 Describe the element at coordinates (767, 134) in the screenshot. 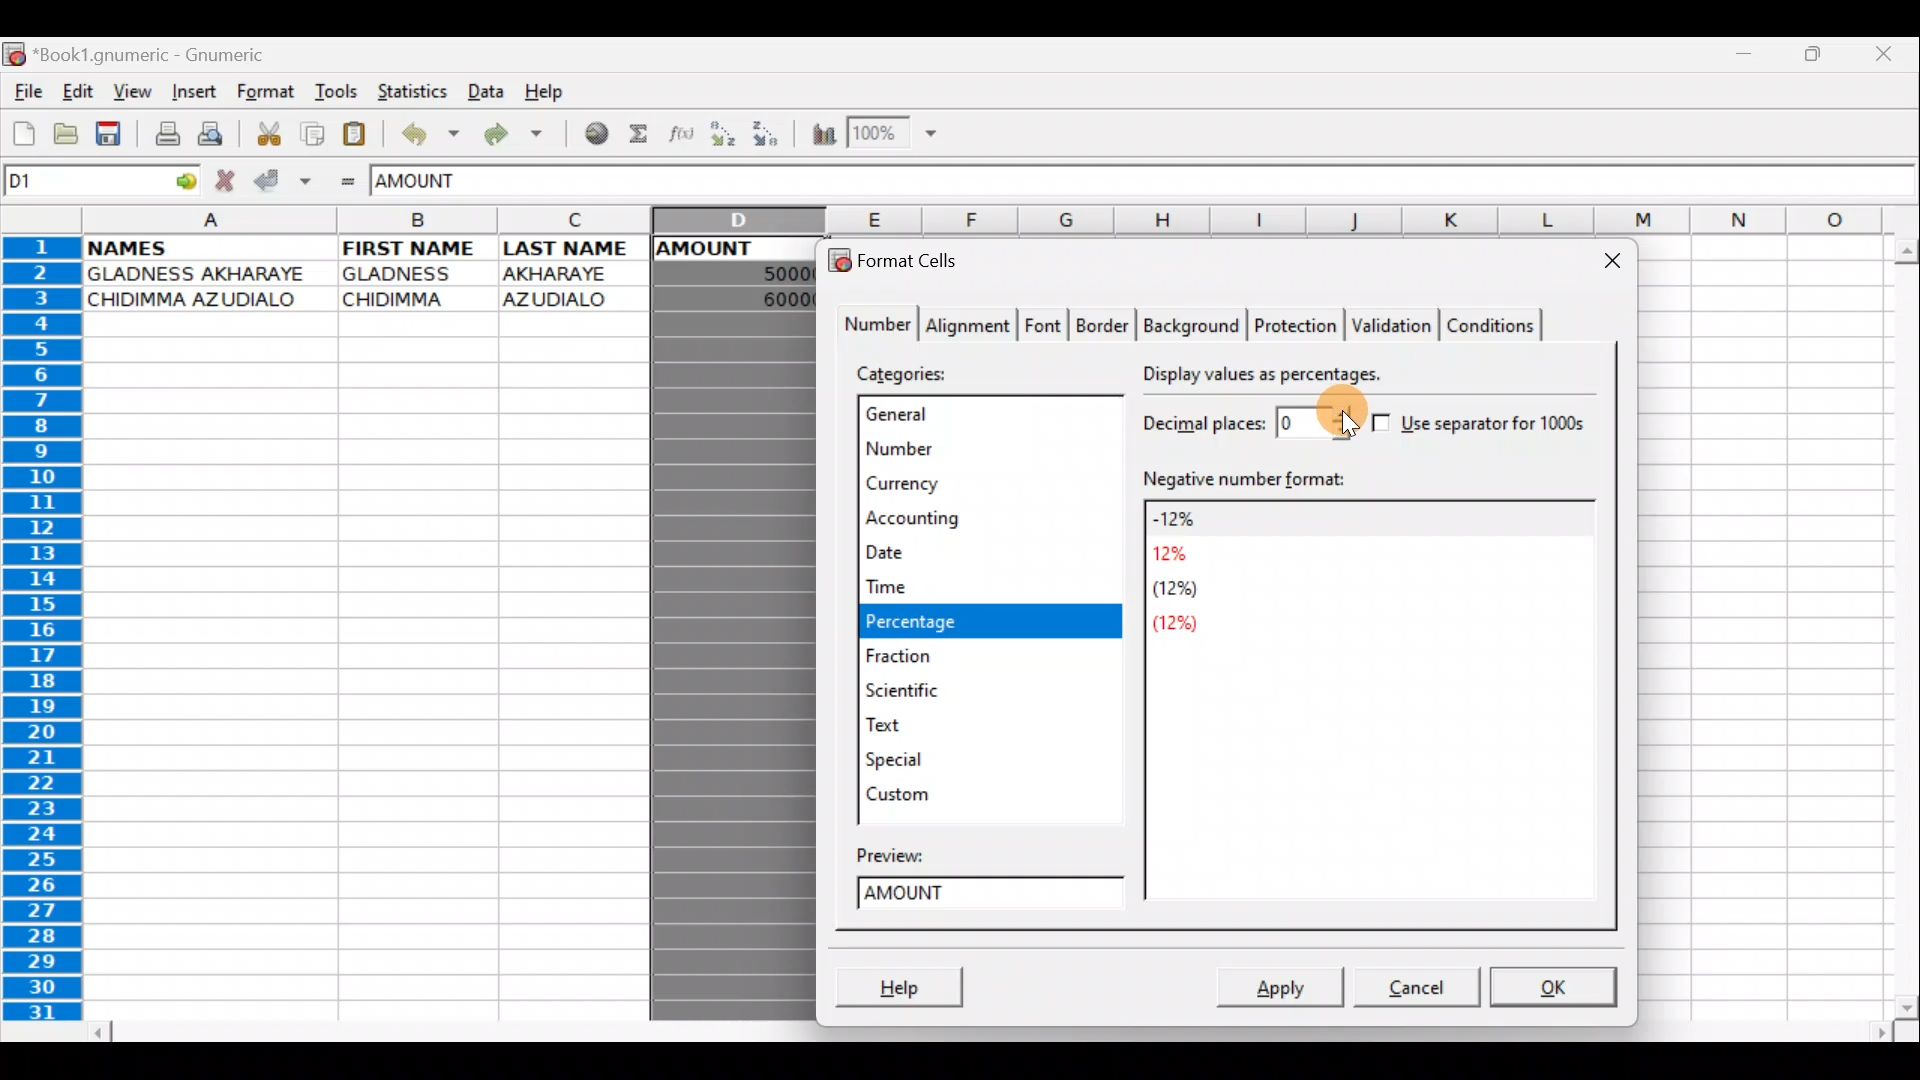

I see `Sort Descending order` at that location.